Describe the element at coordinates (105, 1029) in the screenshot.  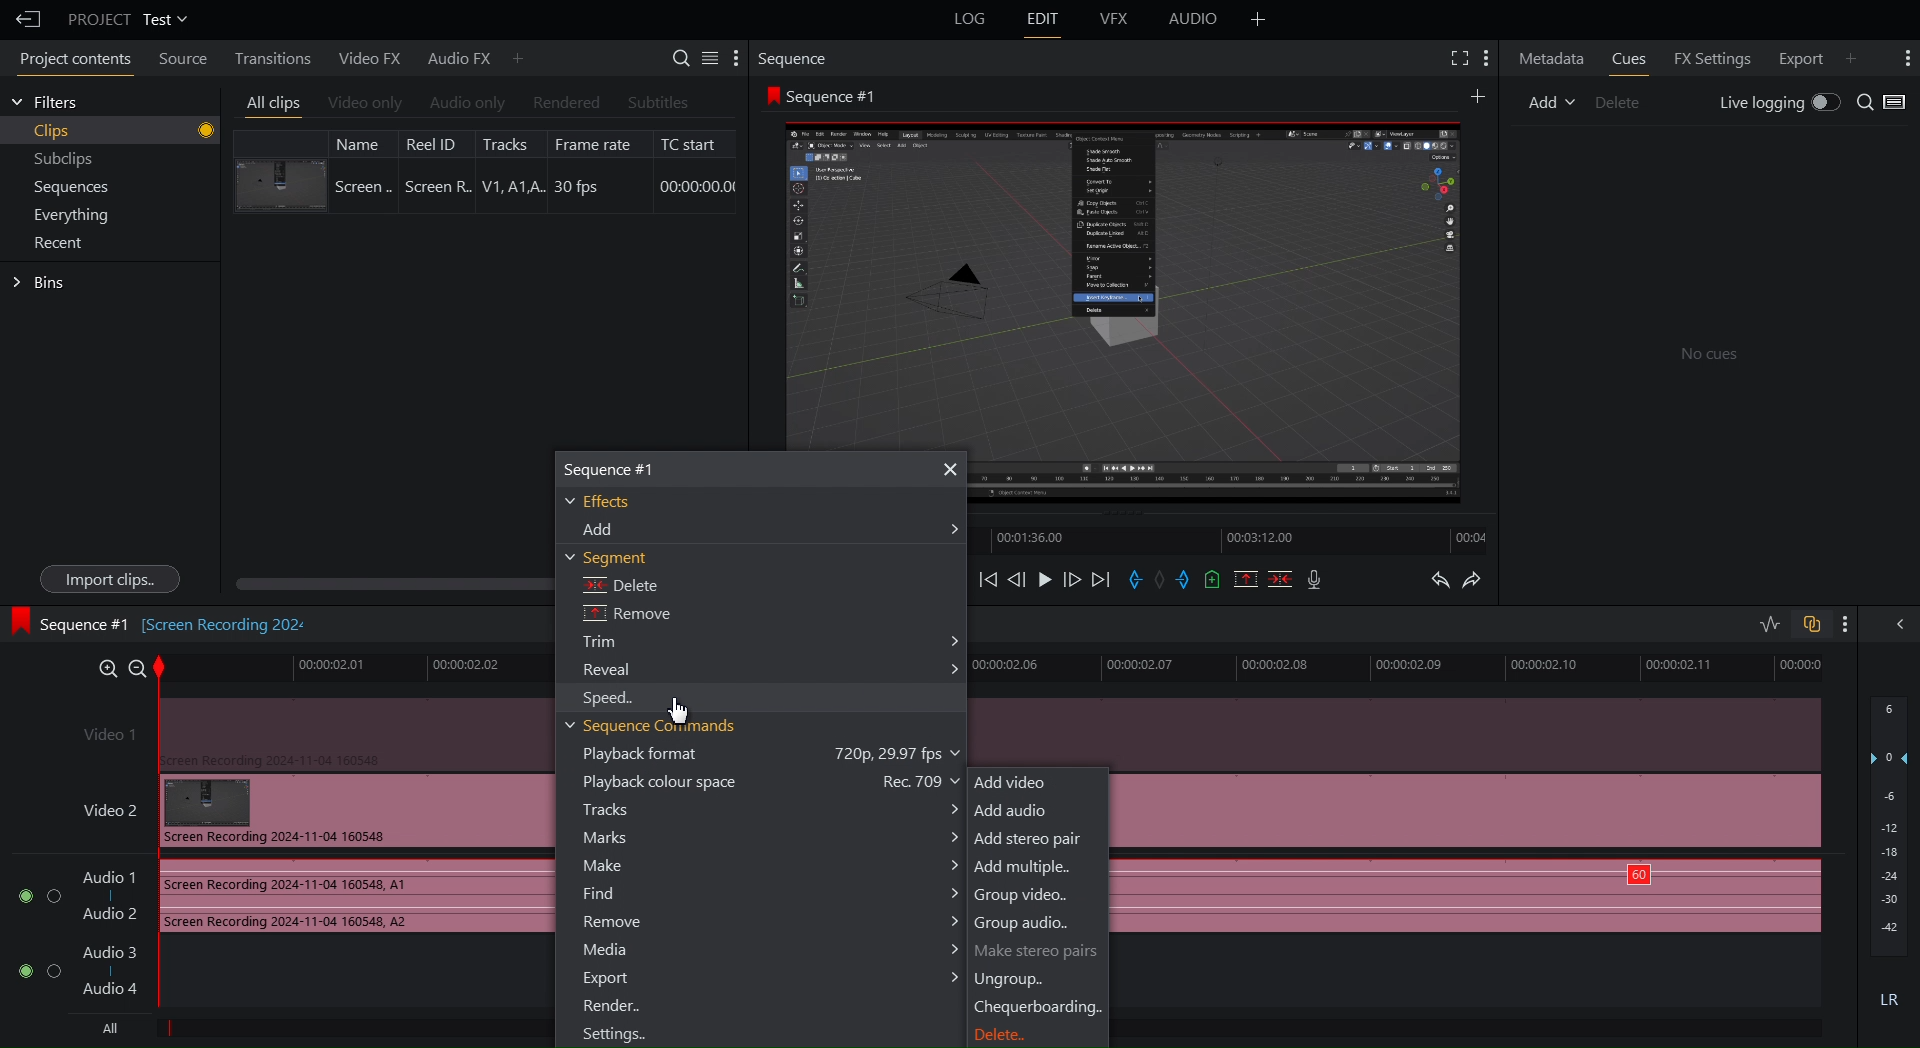
I see `All` at that location.